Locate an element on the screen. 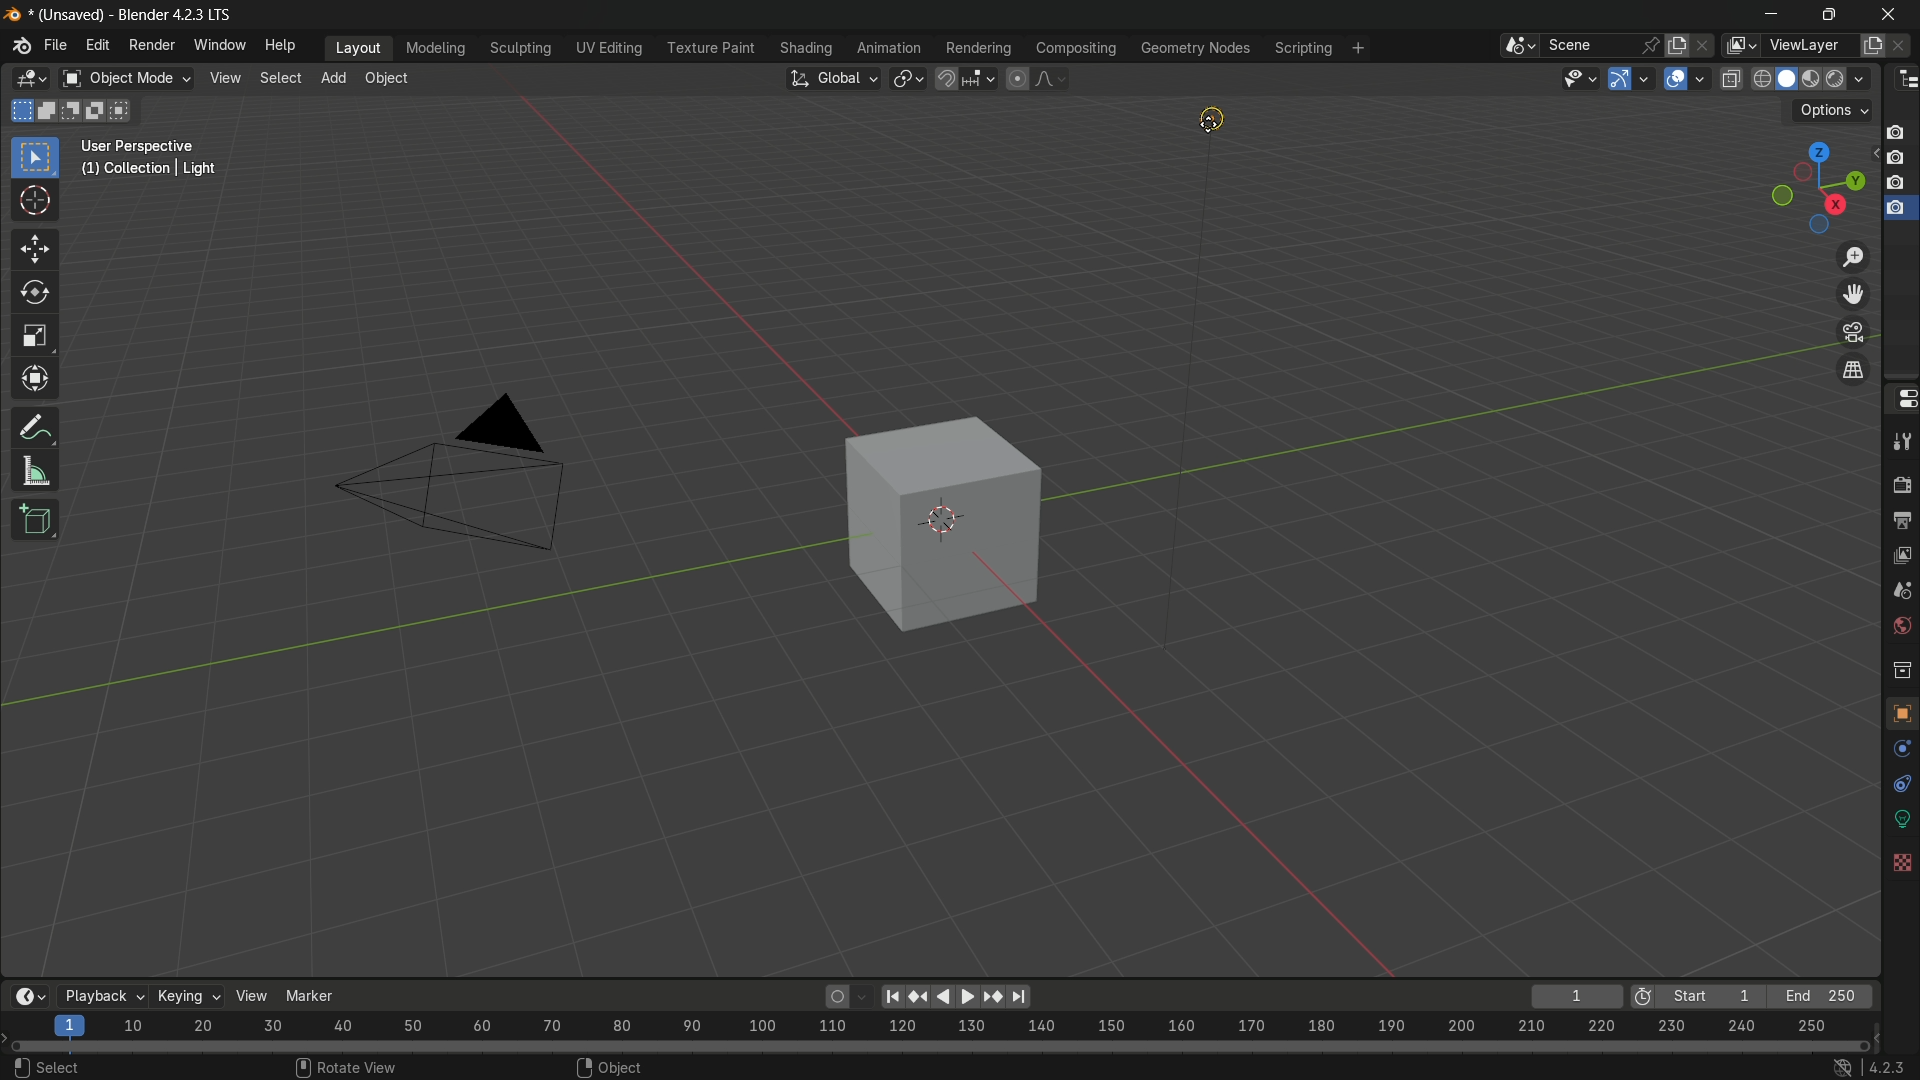  capture is located at coordinates (1896, 185).